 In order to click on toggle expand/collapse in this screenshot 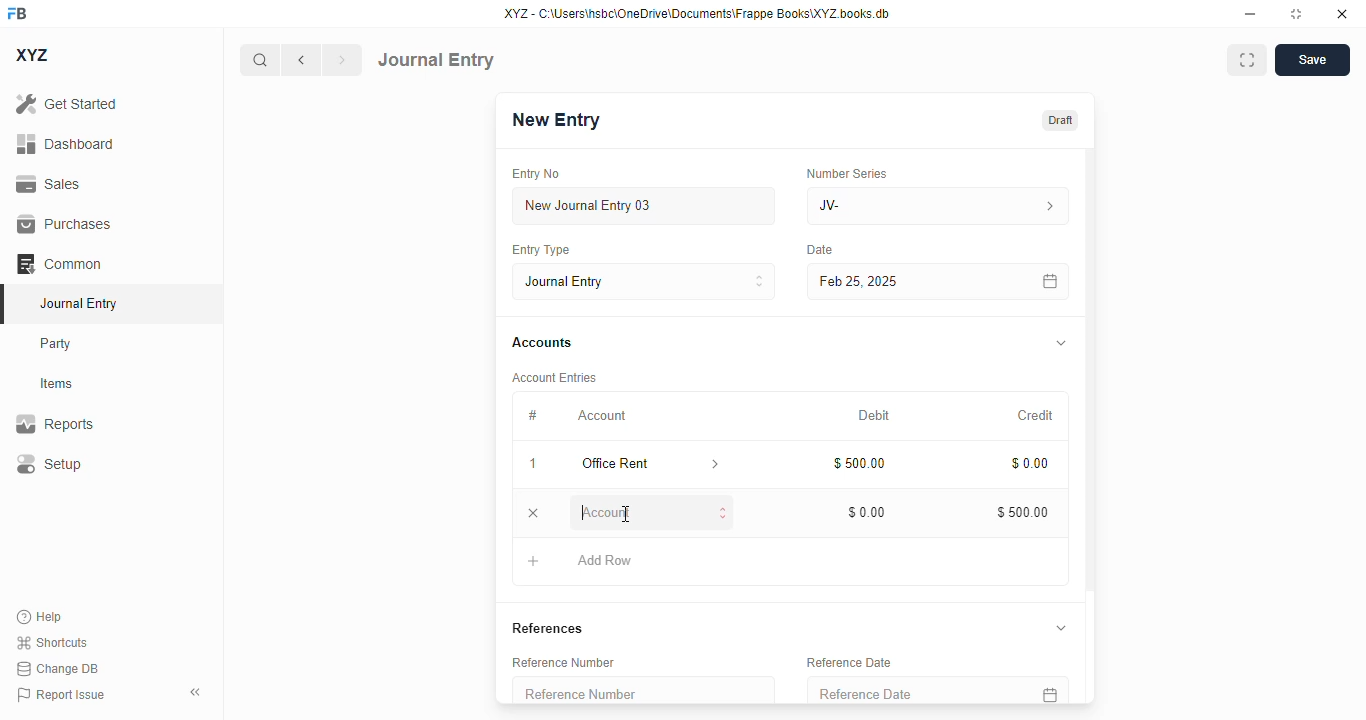, I will do `click(1062, 343)`.